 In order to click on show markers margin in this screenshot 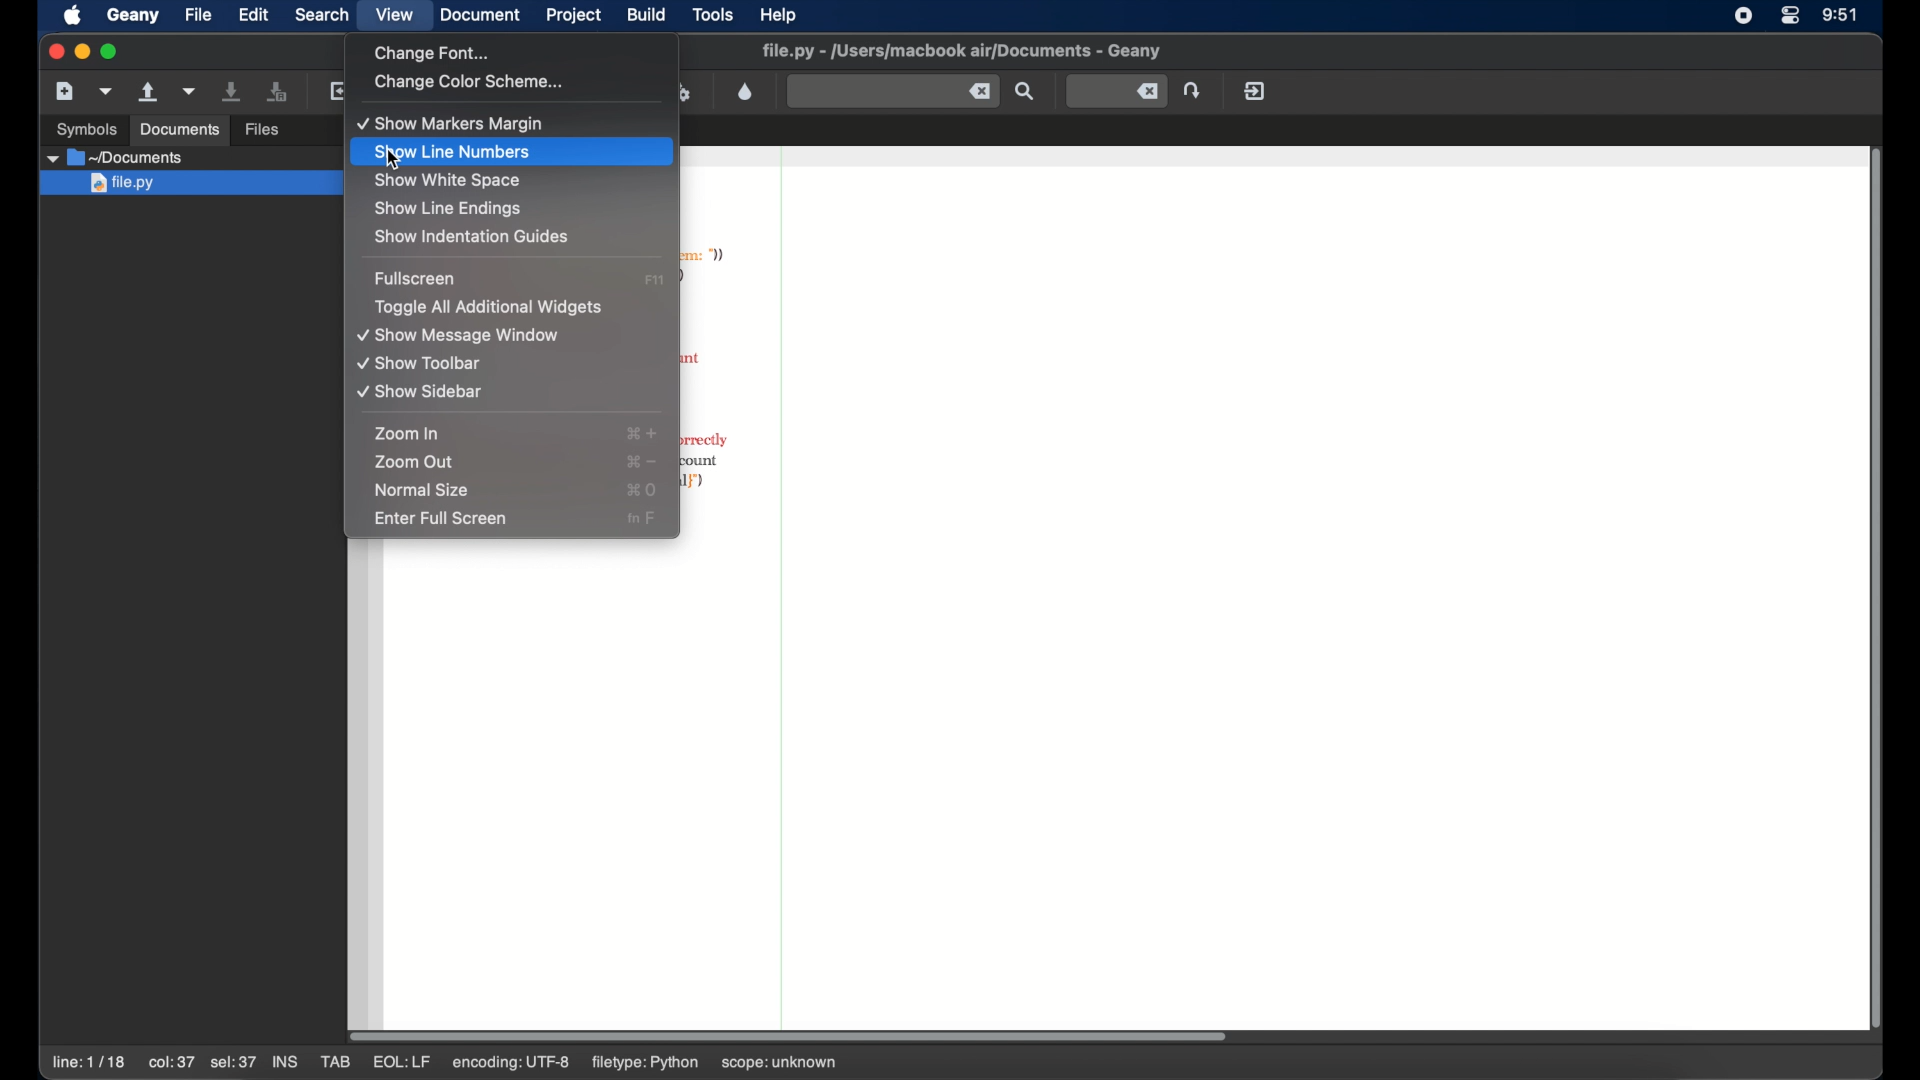, I will do `click(452, 123)`.